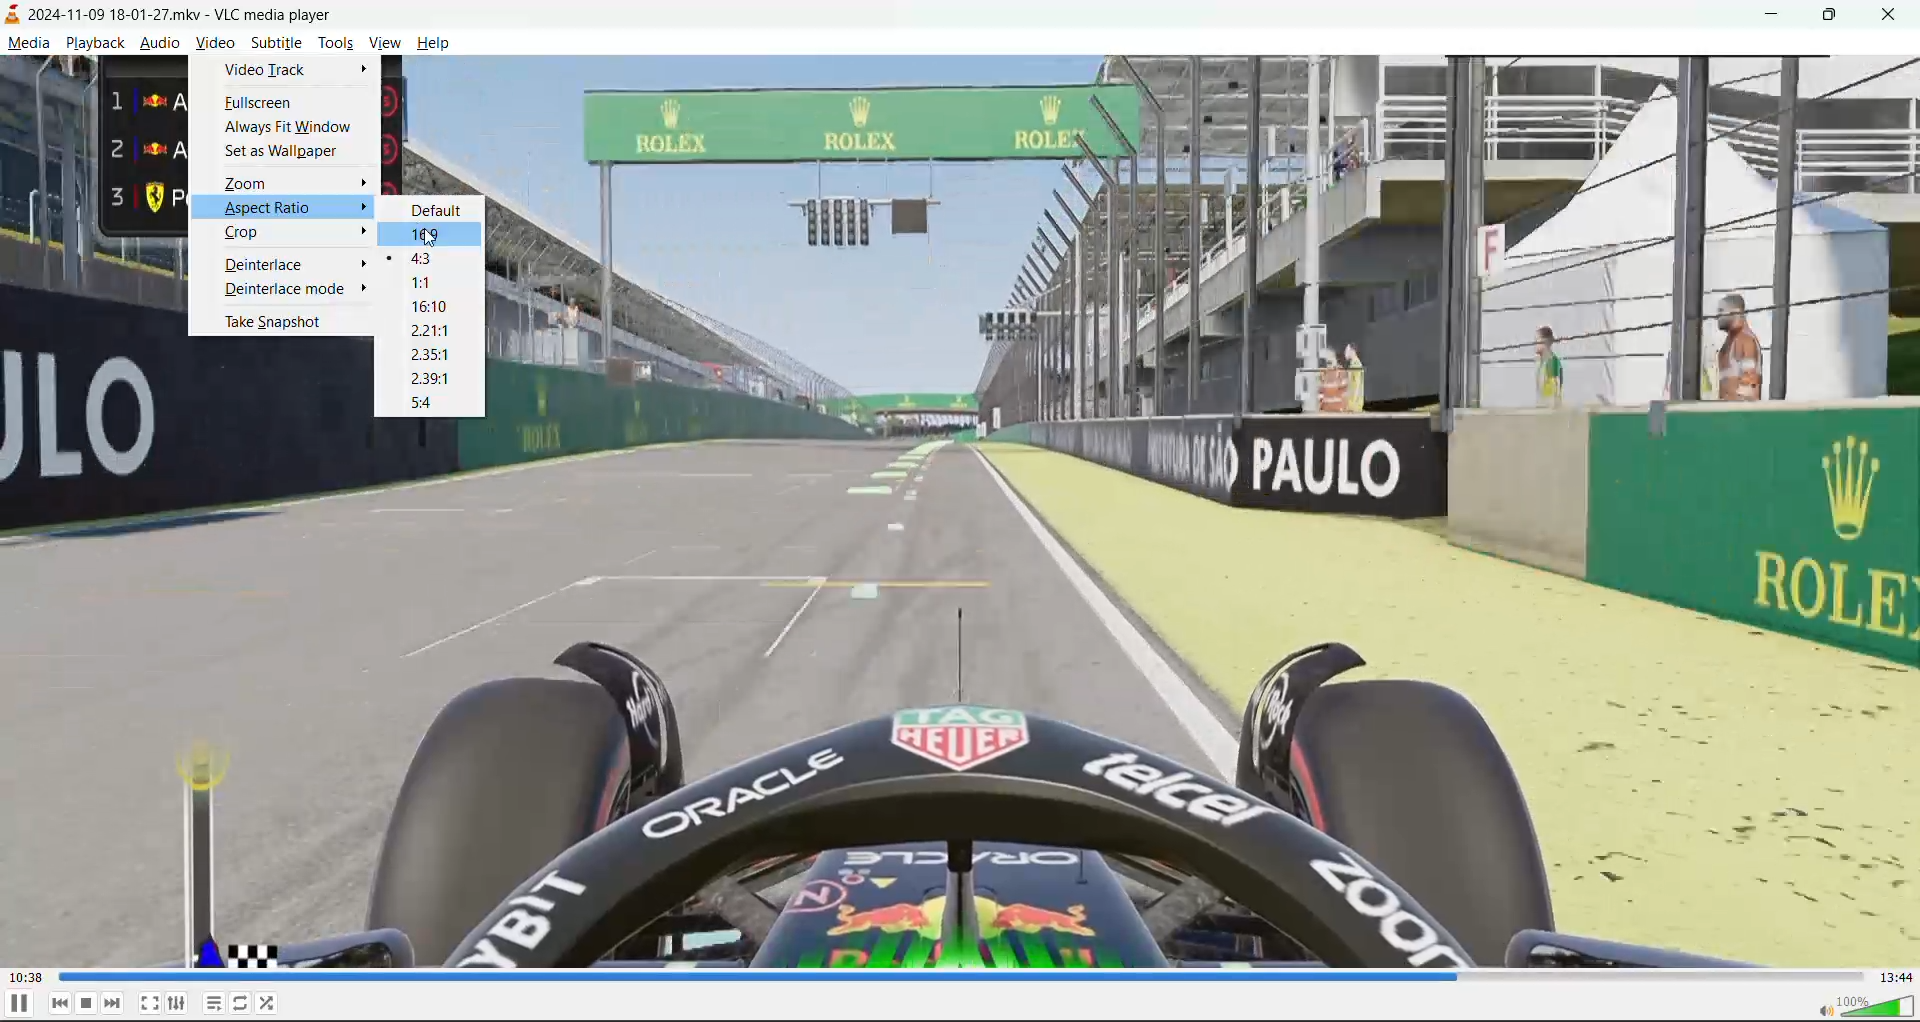 The width and height of the screenshot is (1920, 1022). I want to click on stop, so click(89, 1004).